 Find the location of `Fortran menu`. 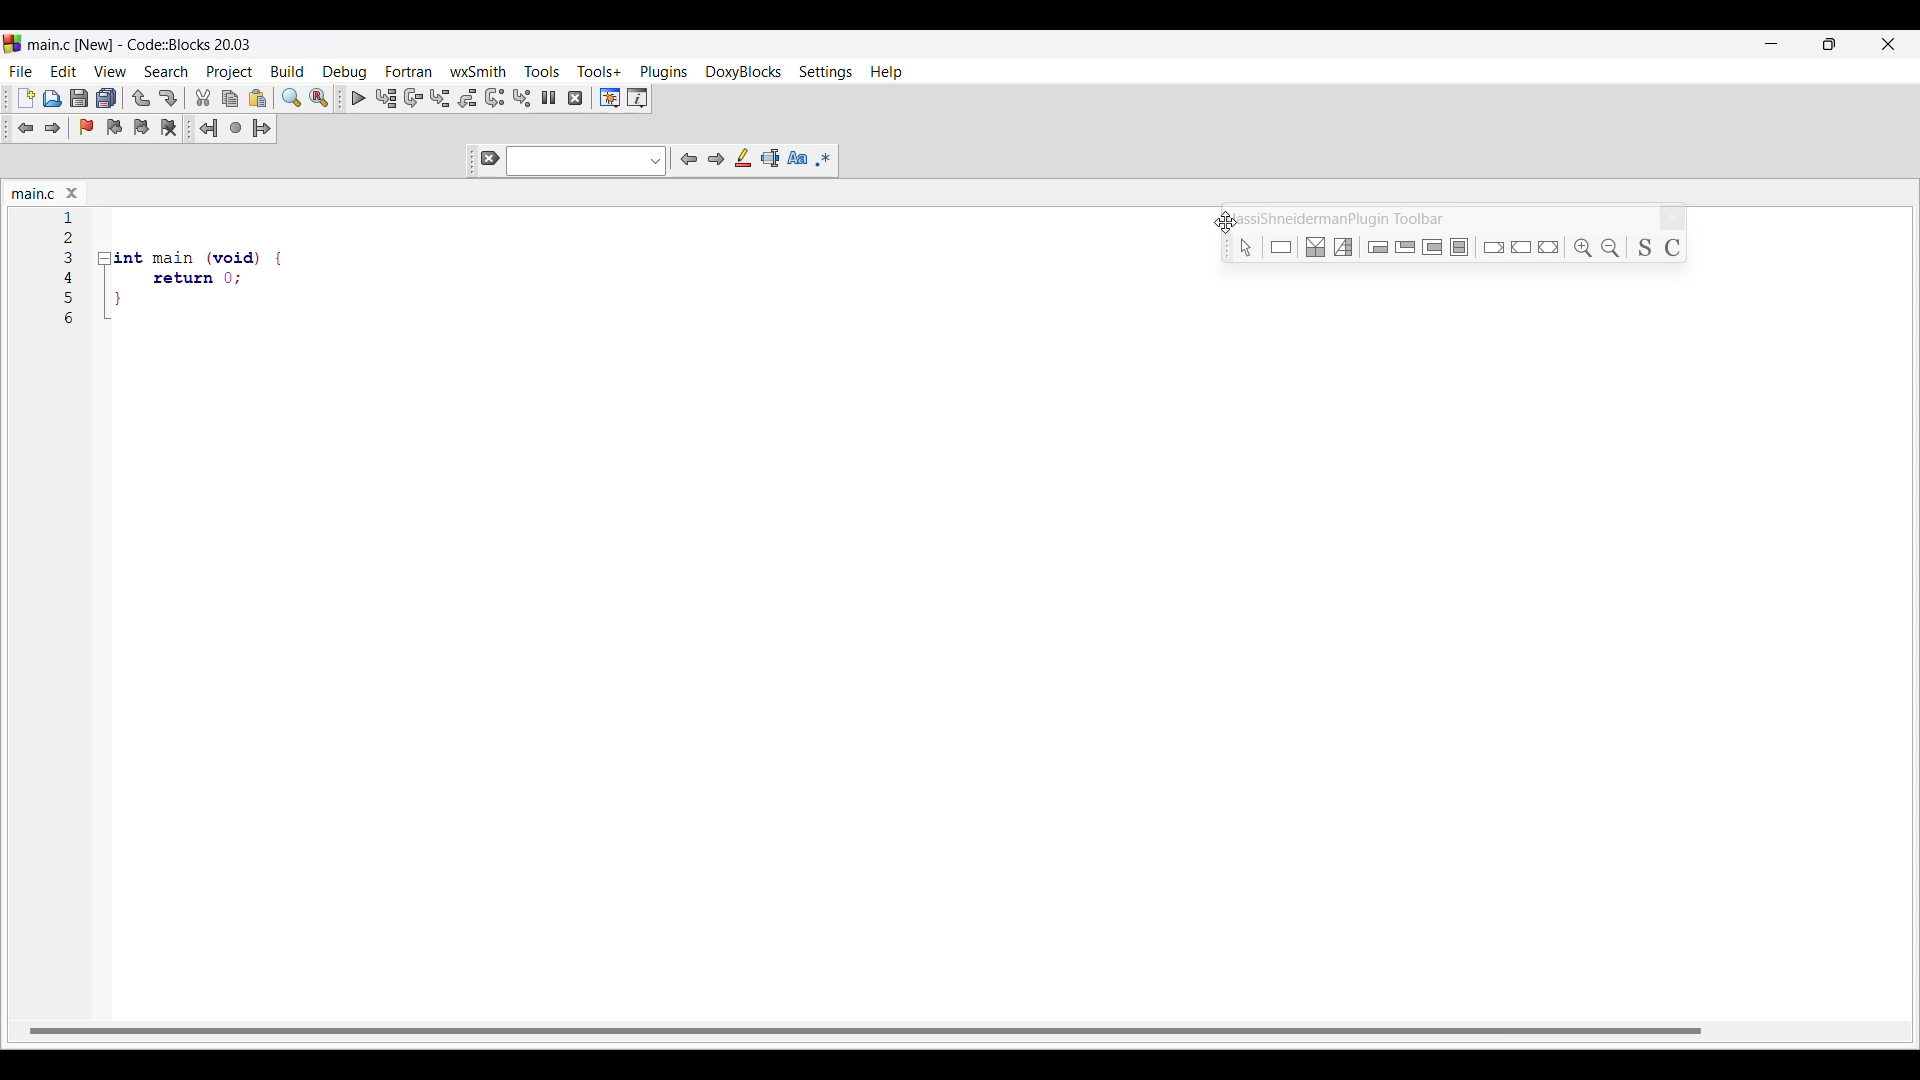

Fortran menu is located at coordinates (408, 71).